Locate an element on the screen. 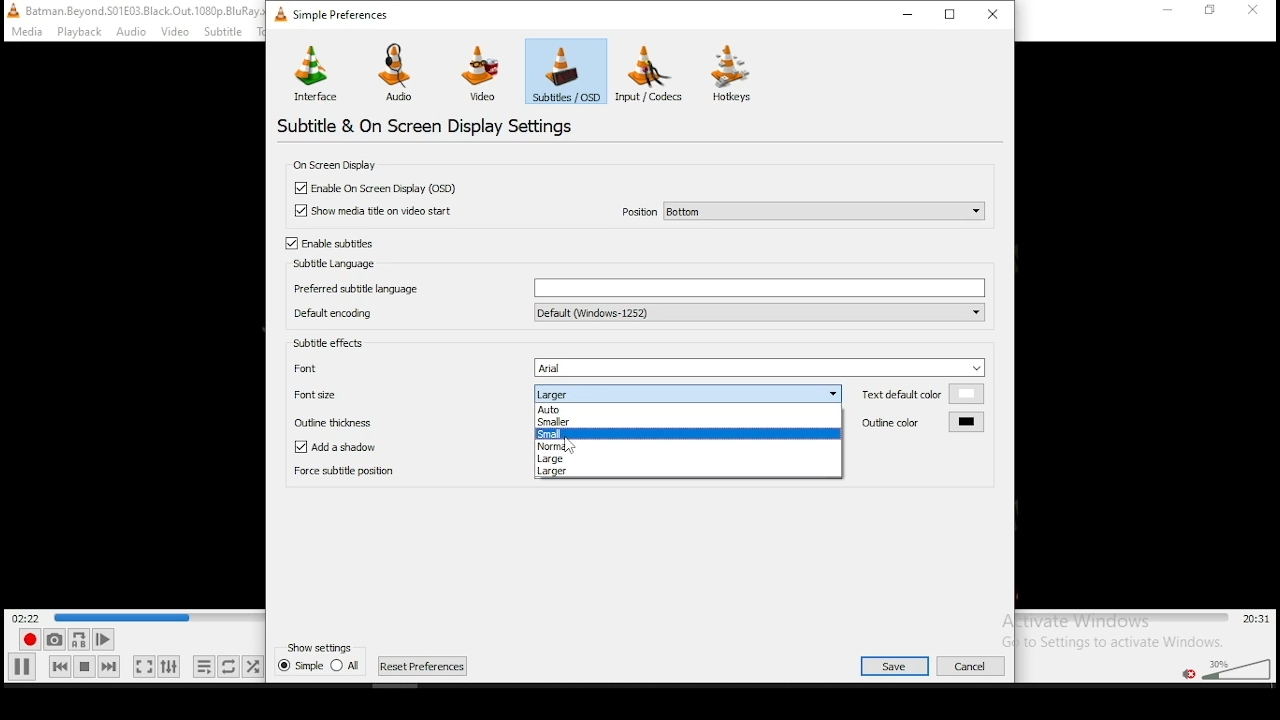 The image size is (1280, 720). audio is located at coordinates (400, 72).